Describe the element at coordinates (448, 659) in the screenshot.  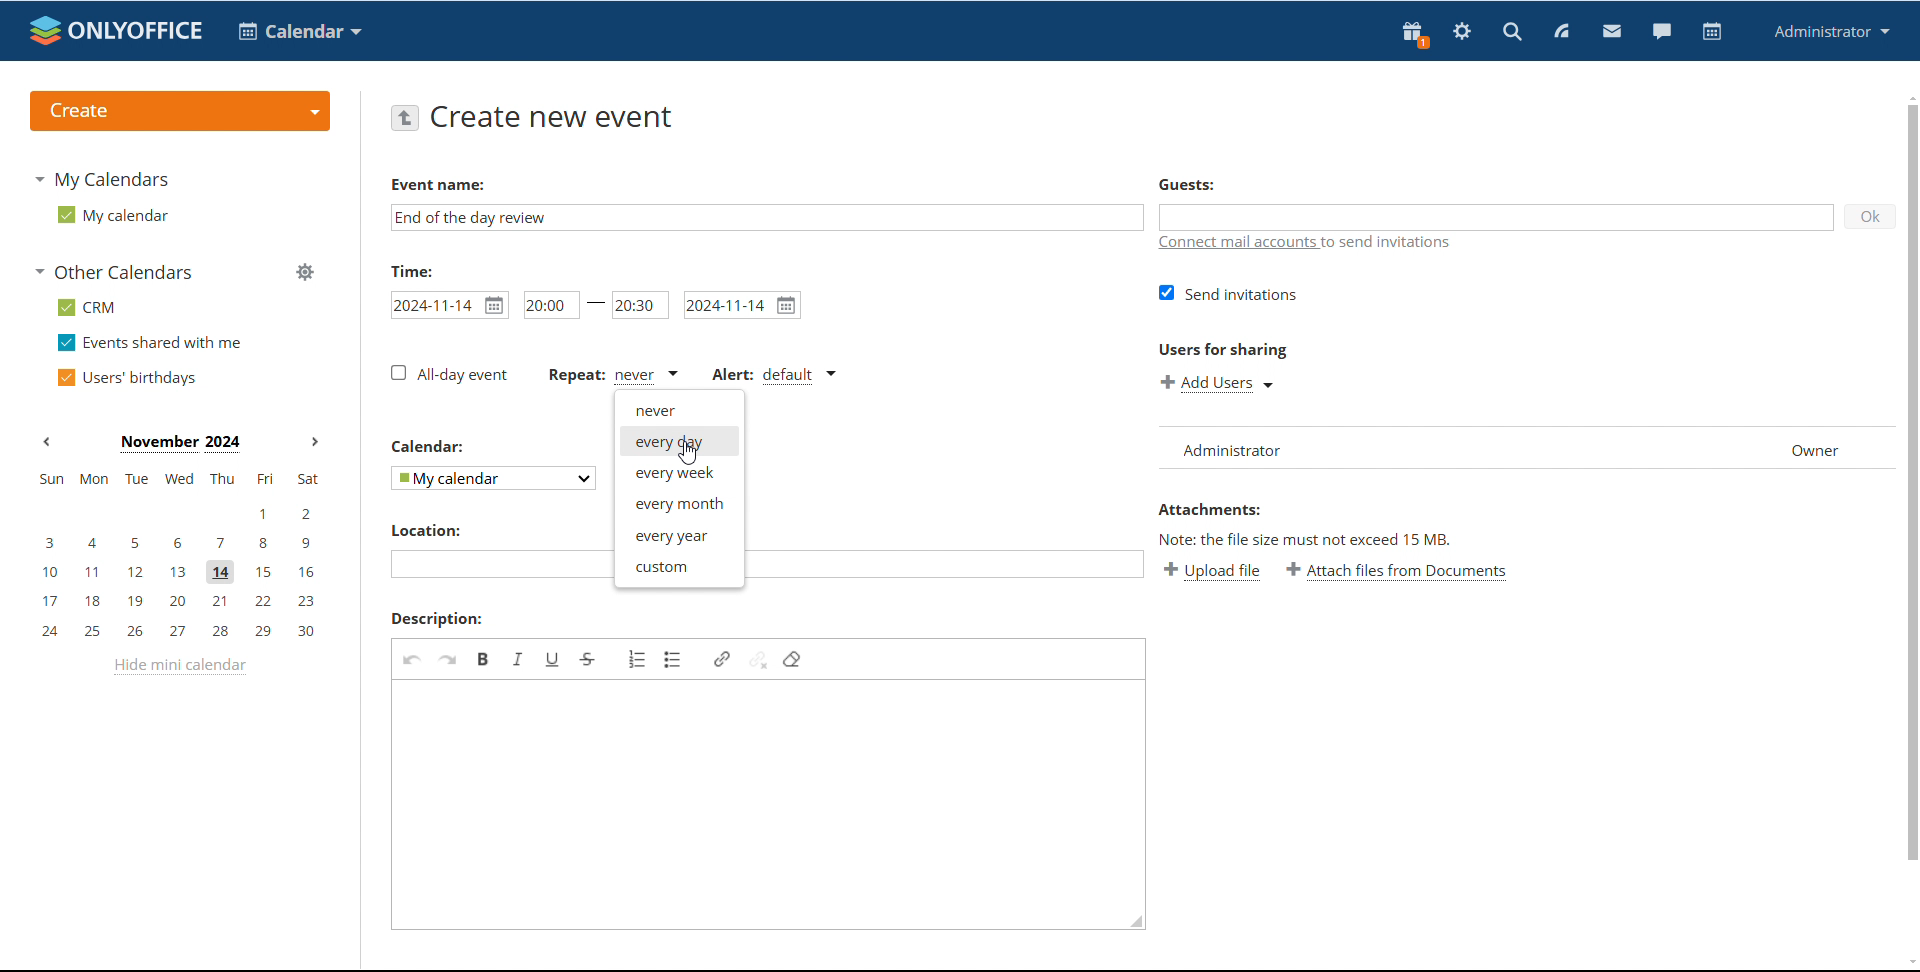
I see `redo` at that location.